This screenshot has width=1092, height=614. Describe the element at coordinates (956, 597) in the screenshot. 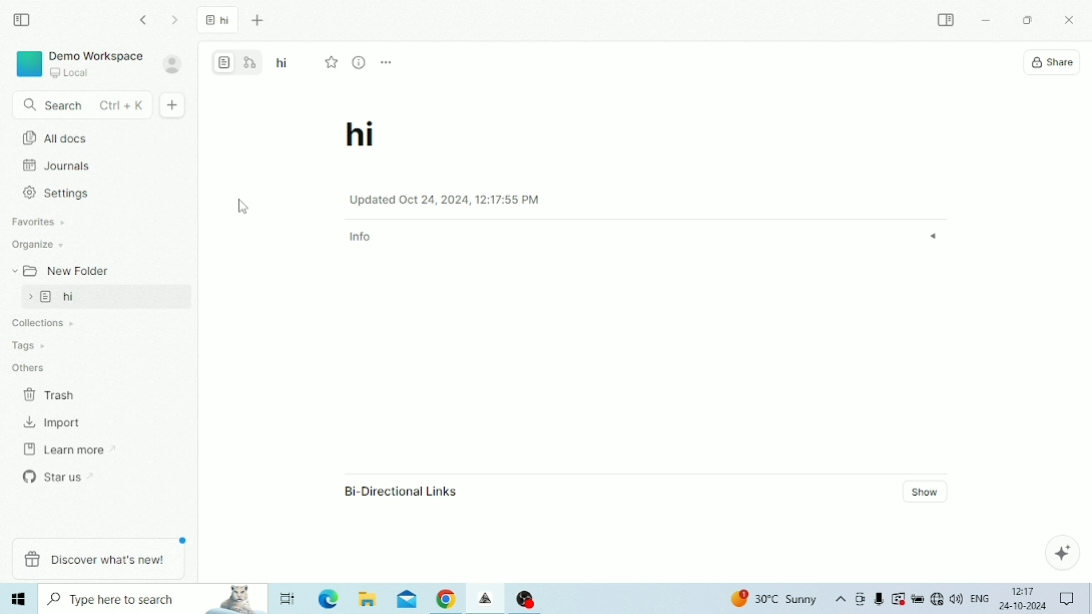

I see `Speakers` at that location.